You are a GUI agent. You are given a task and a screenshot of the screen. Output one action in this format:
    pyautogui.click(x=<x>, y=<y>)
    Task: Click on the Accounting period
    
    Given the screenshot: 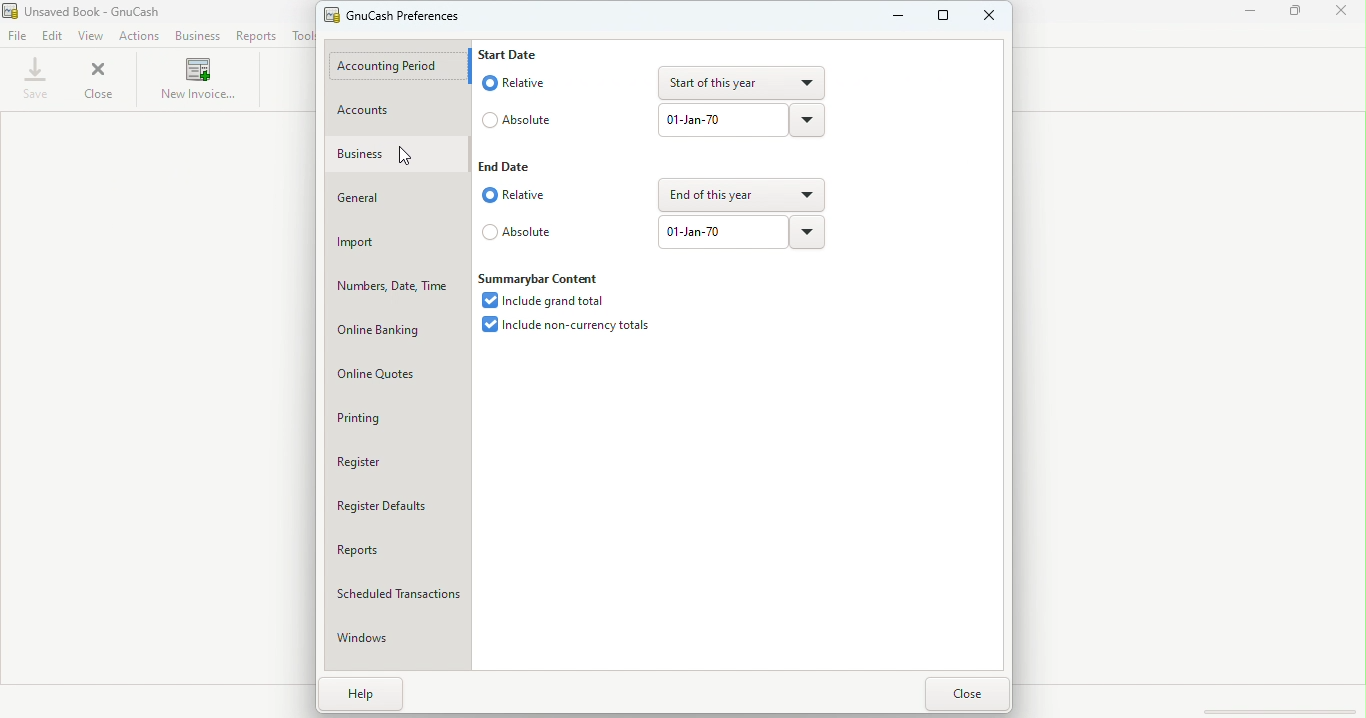 What is the action you would take?
    pyautogui.click(x=399, y=63)
    